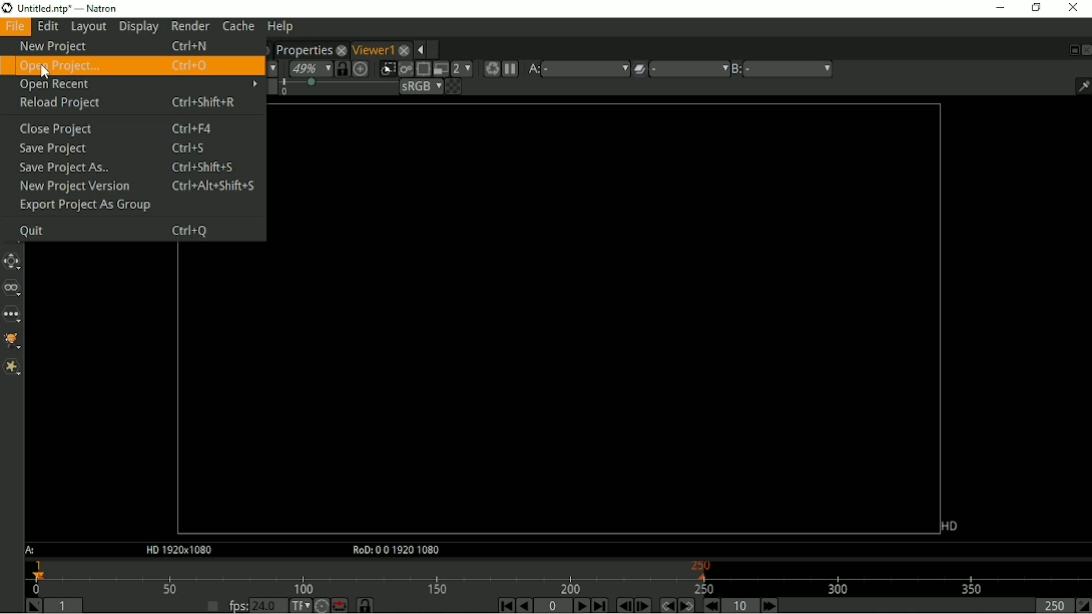 The height and width of the screenshot is (614, 1092). I want to click on Previous keyframe, so click(665, 605).